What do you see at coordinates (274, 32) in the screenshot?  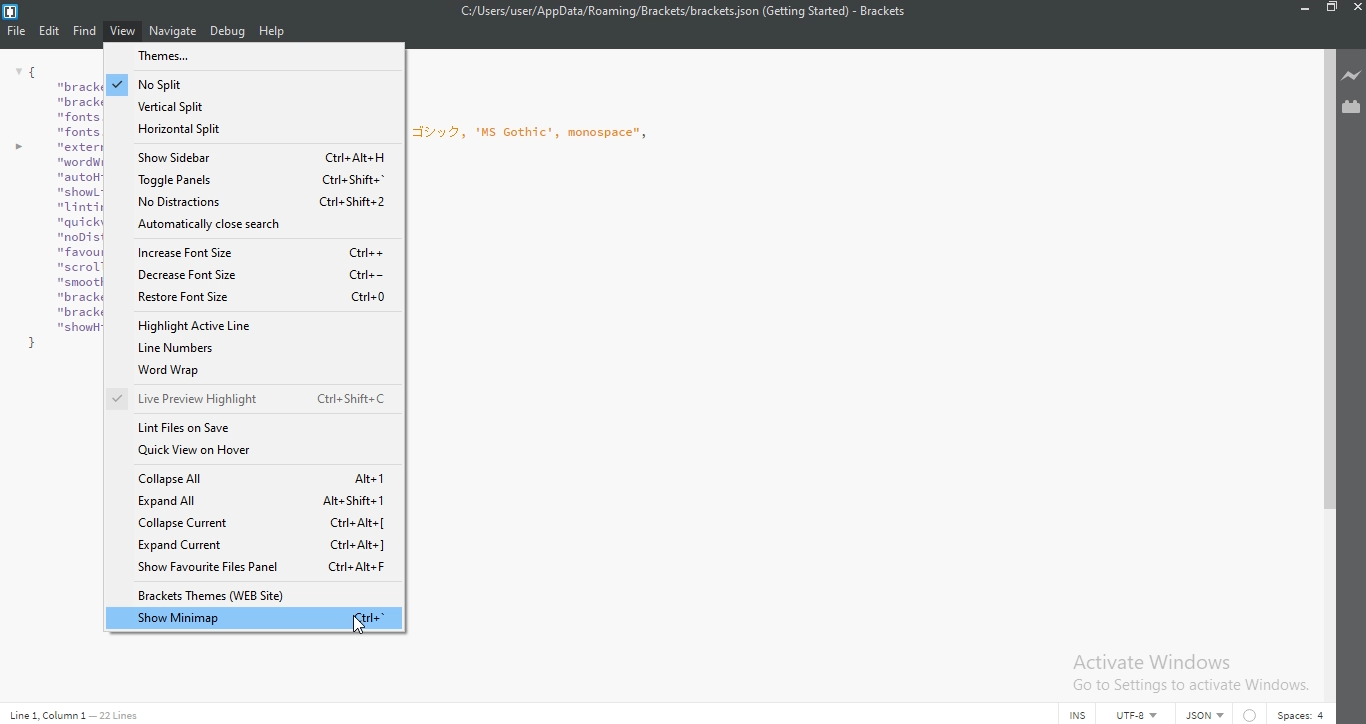 I see `Help` at bounding box center [274, 32].